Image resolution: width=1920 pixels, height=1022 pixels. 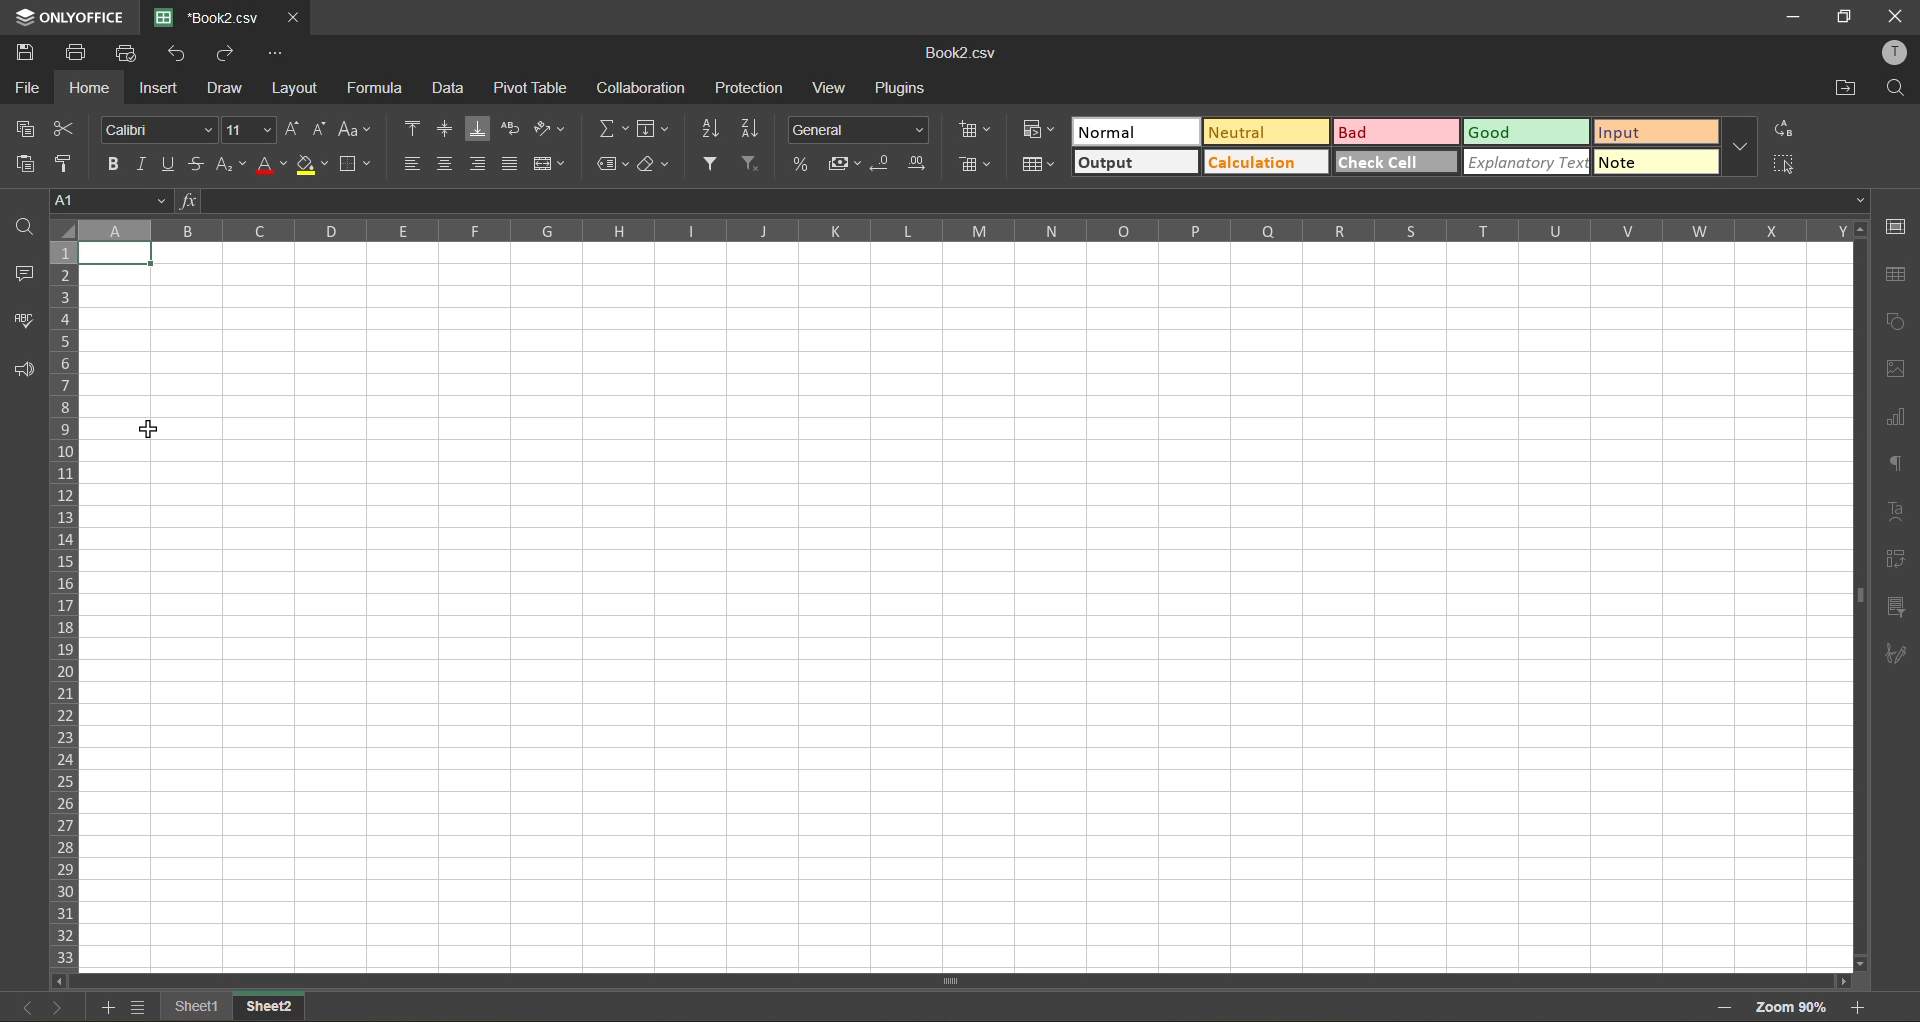 What do you see at coordinates (655, 164) in the screenshot?
I see `clear` at bounding box center [655, 164].